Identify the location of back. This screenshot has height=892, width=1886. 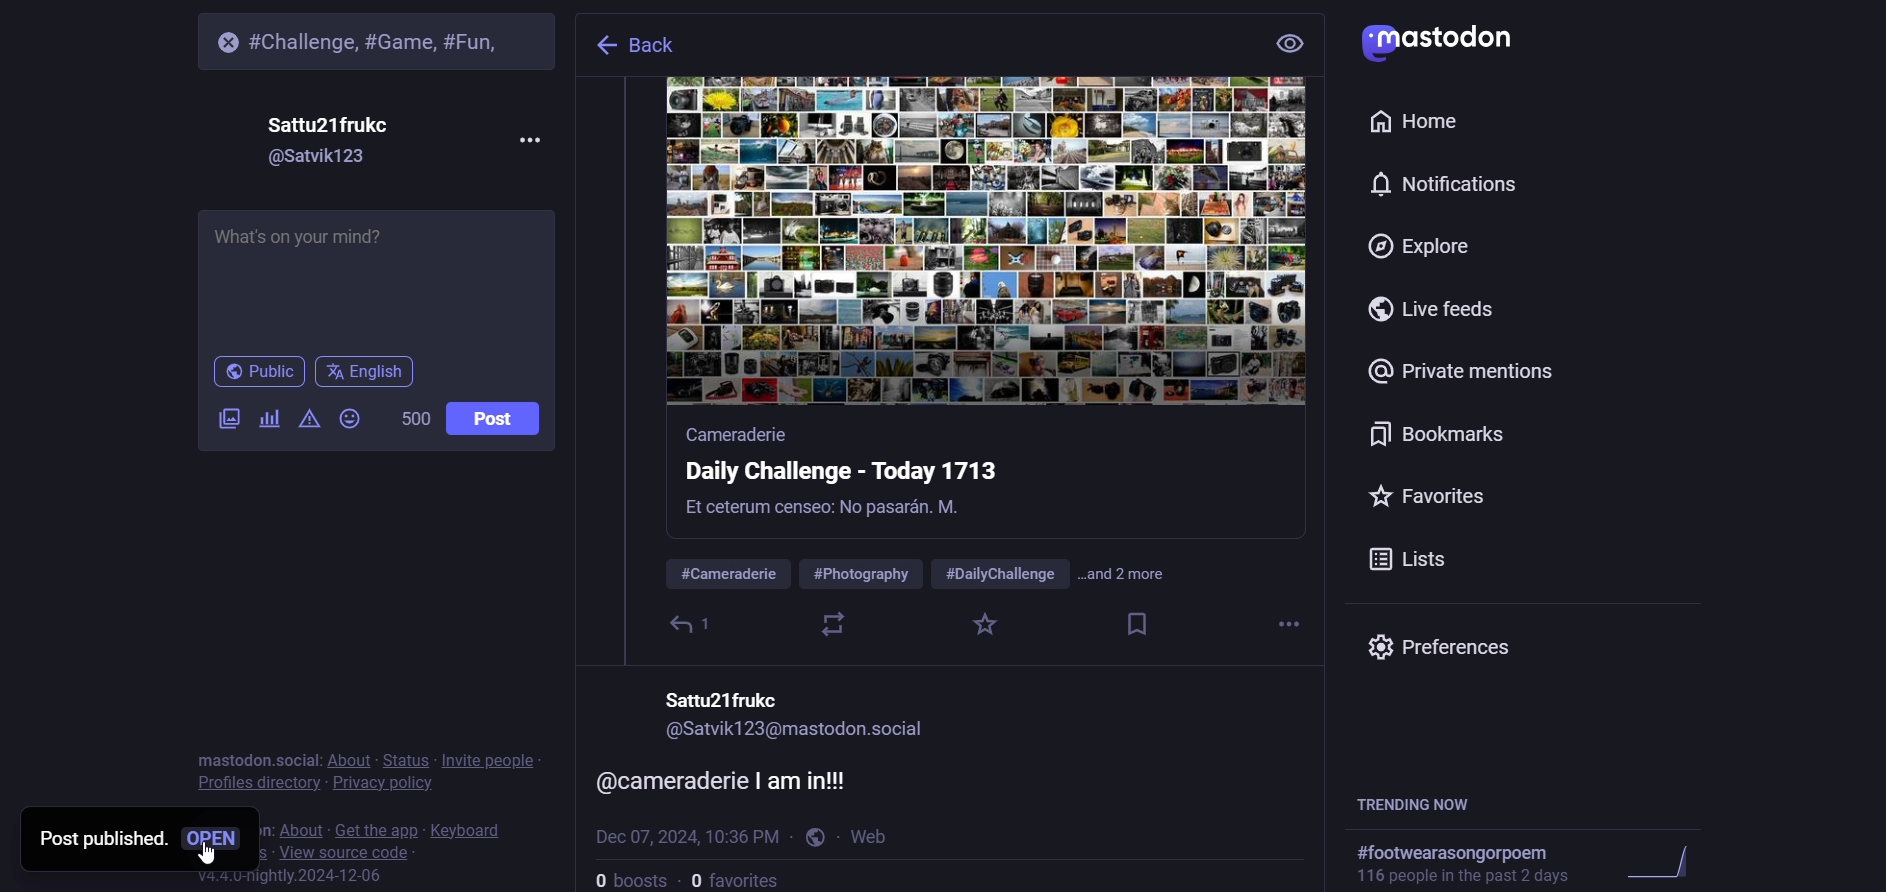
(673, 49).